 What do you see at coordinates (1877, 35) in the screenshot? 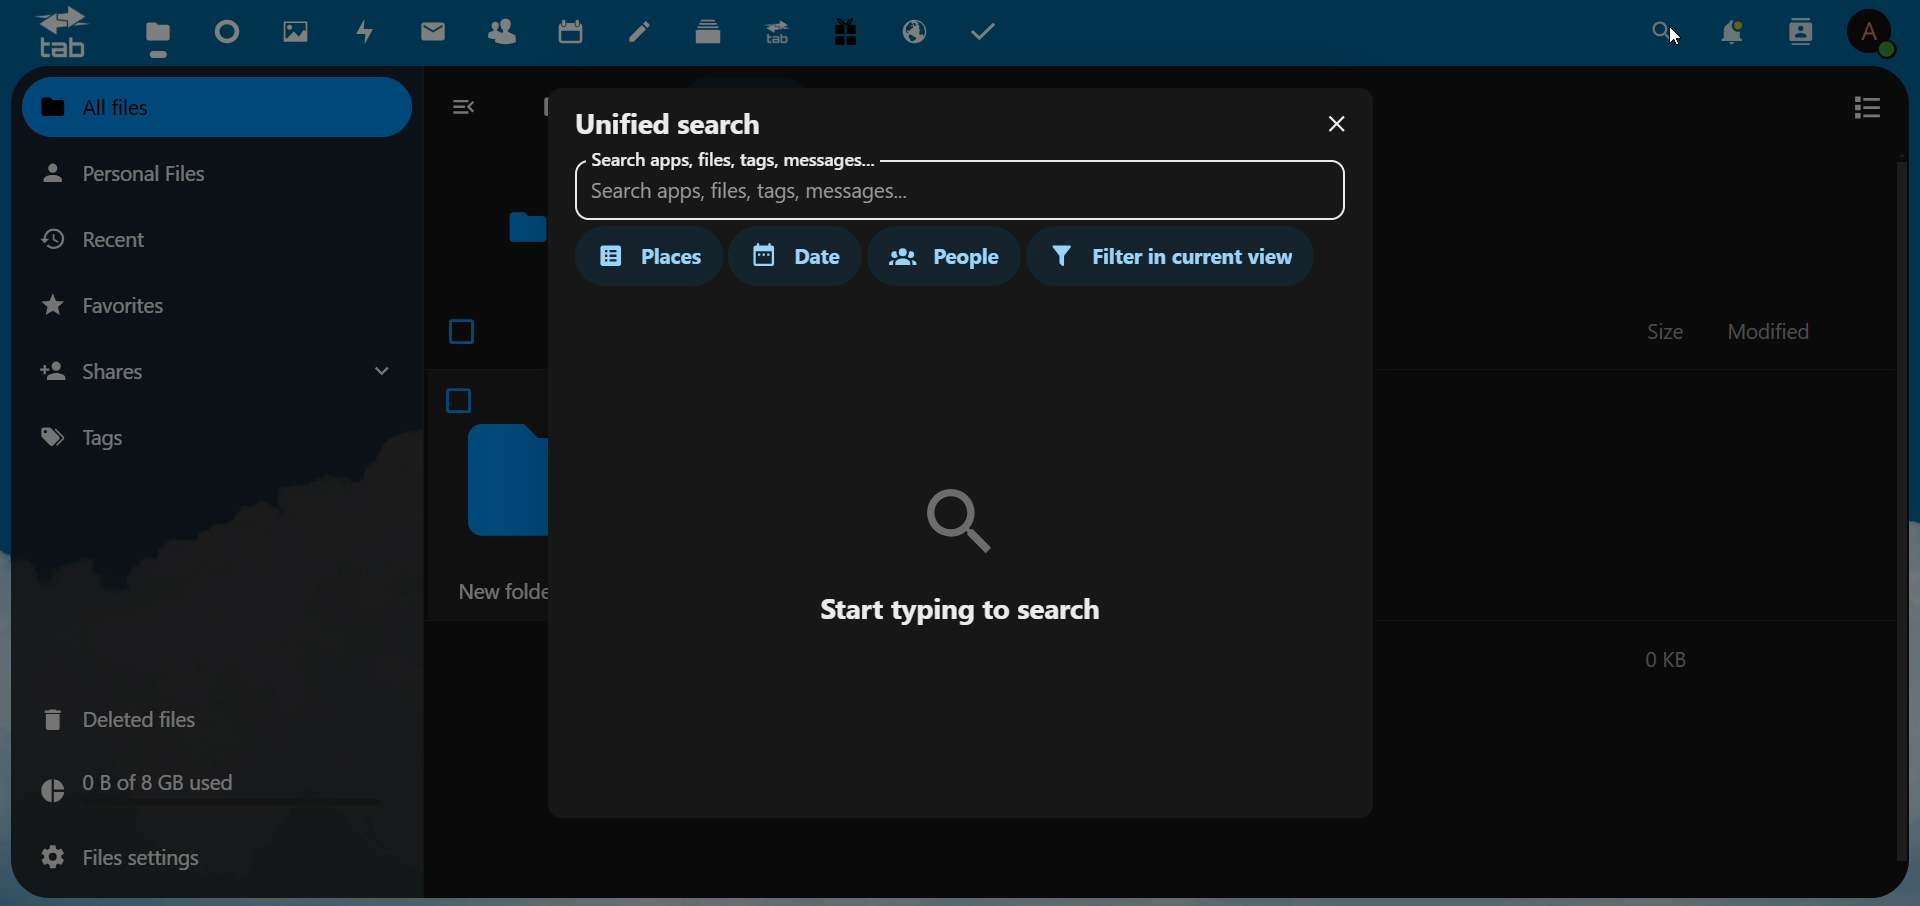
I see `user` at bounding box center [1877, 35].